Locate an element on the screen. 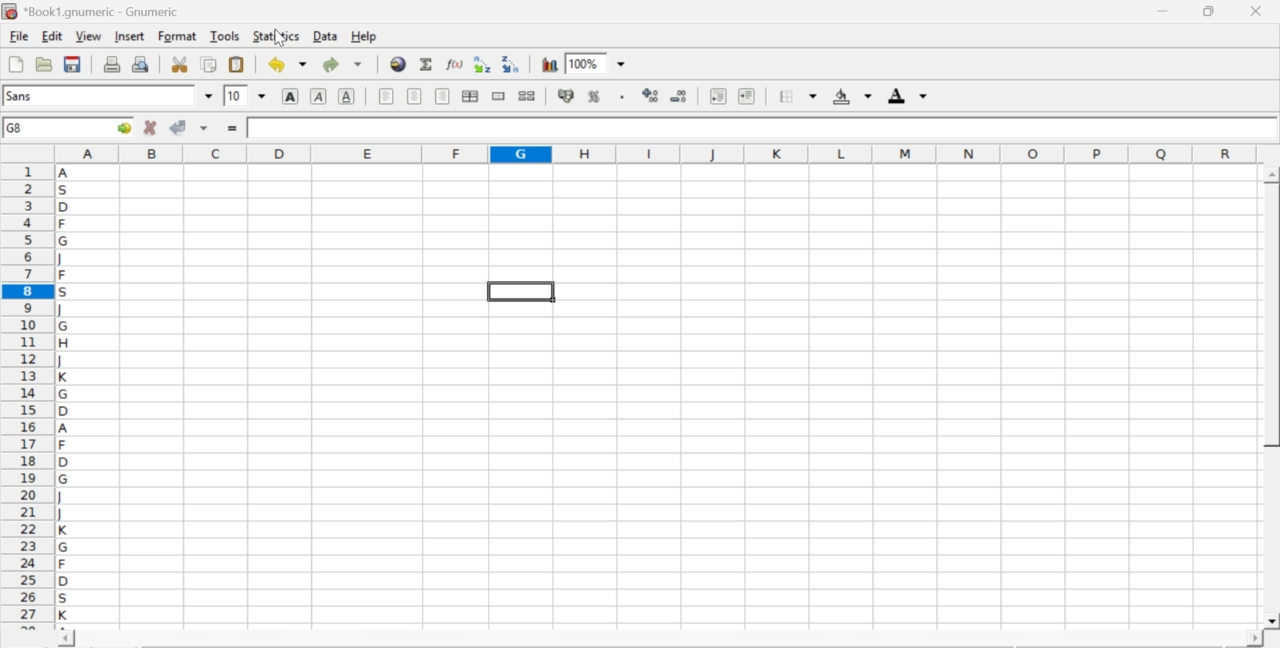  print is located at coordinates (112, 63).